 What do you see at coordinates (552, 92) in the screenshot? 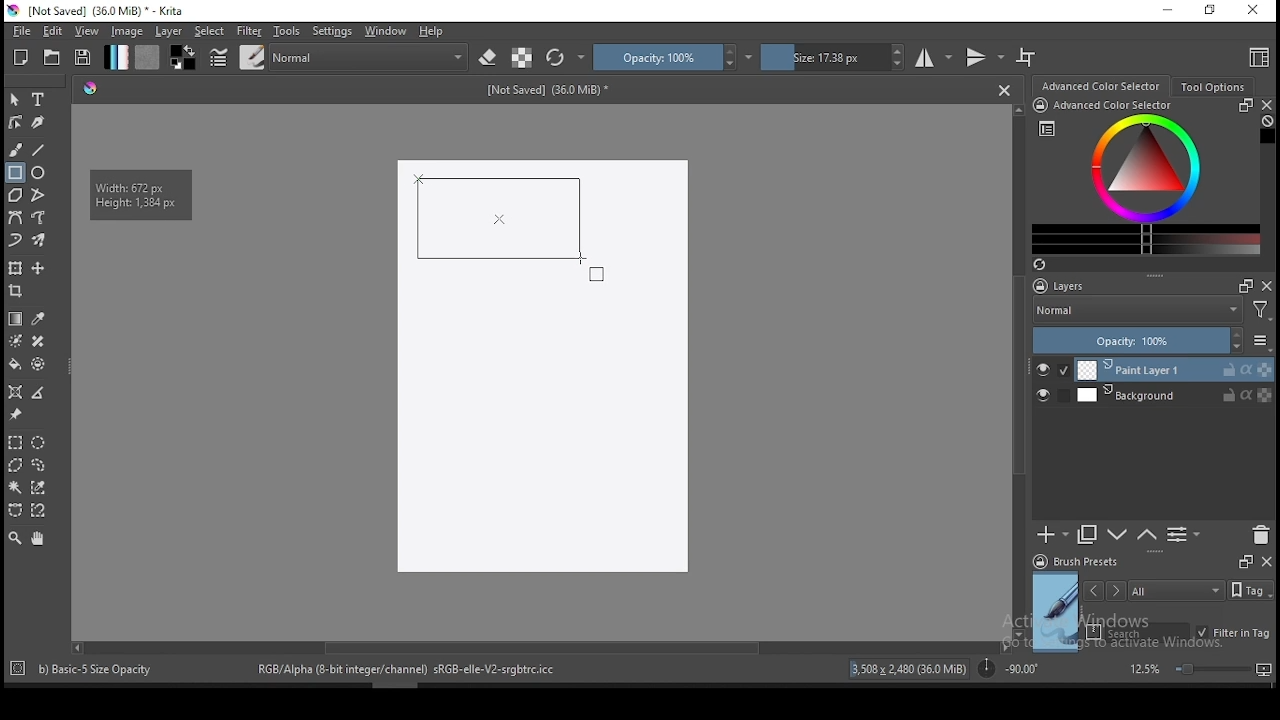
I see `size` at bounding box center [552, 92].